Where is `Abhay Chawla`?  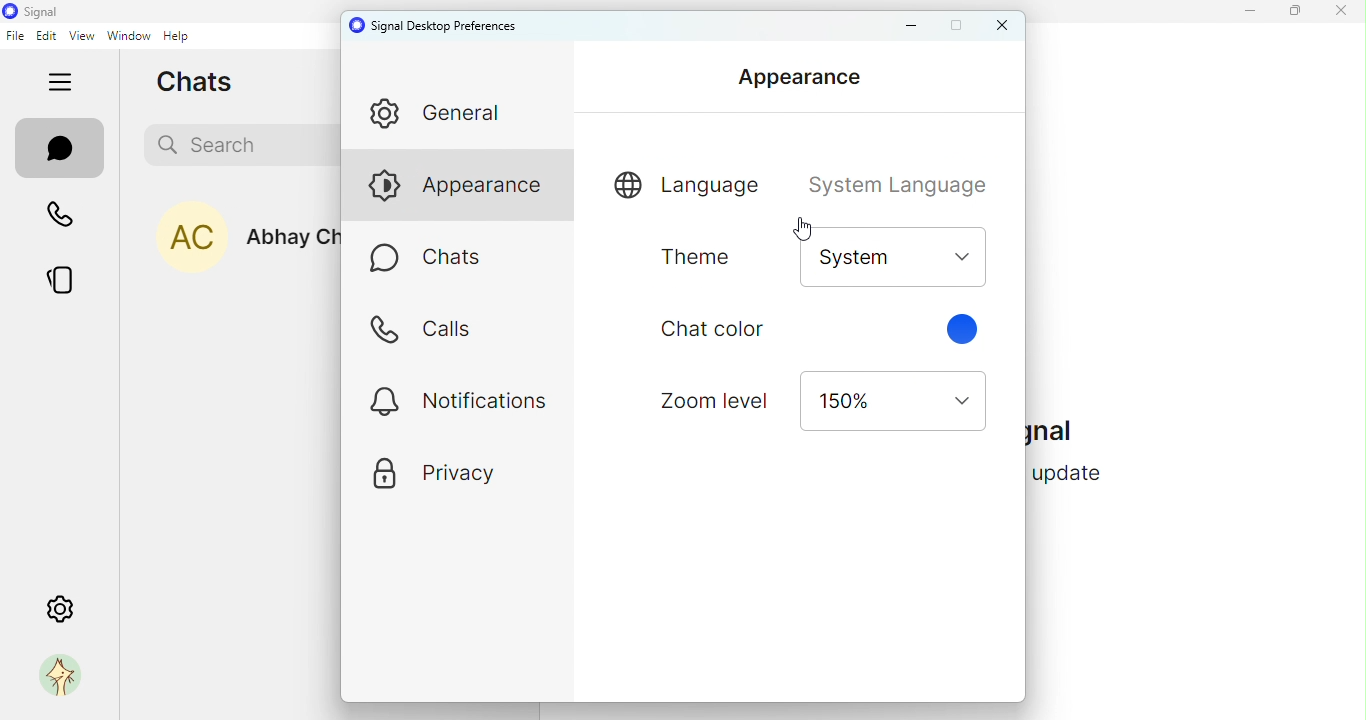 Abhay Chawla is located at coordinates (229, 237).